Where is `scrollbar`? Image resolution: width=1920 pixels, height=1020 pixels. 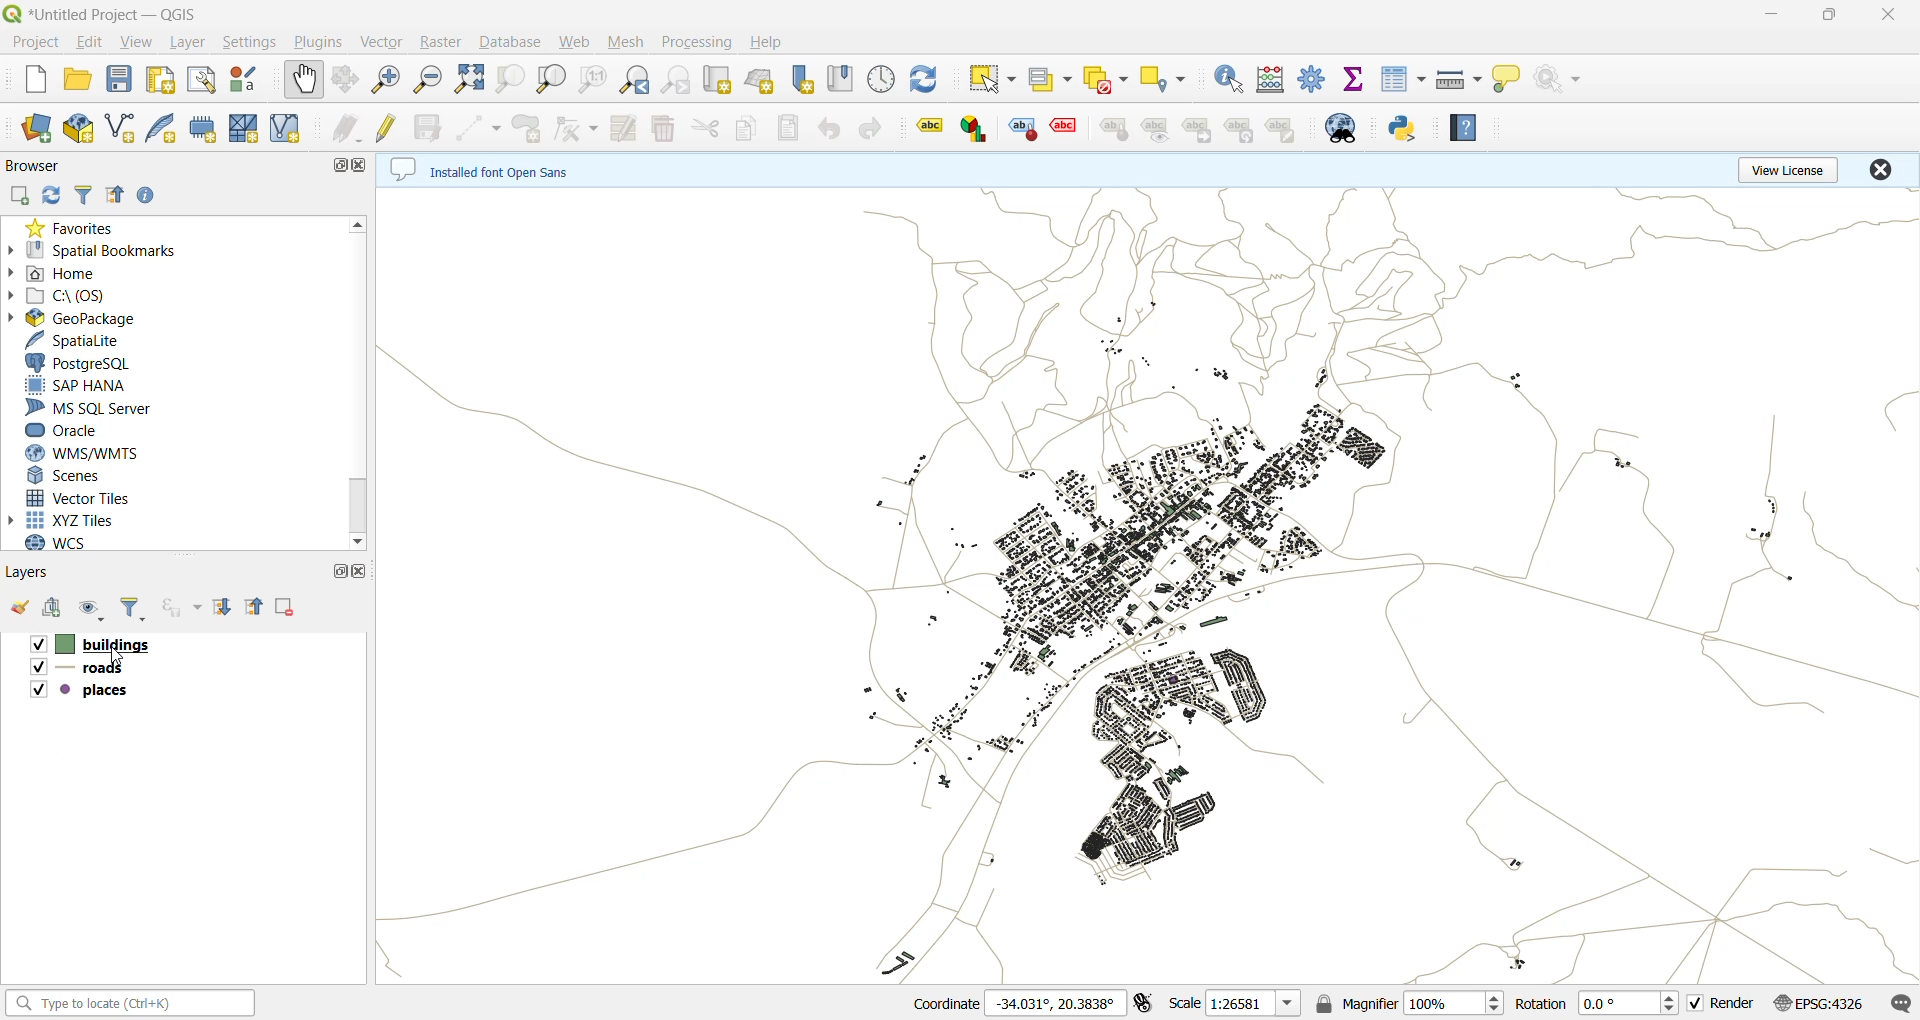
scrollbar is located at coordinates (361, 381).